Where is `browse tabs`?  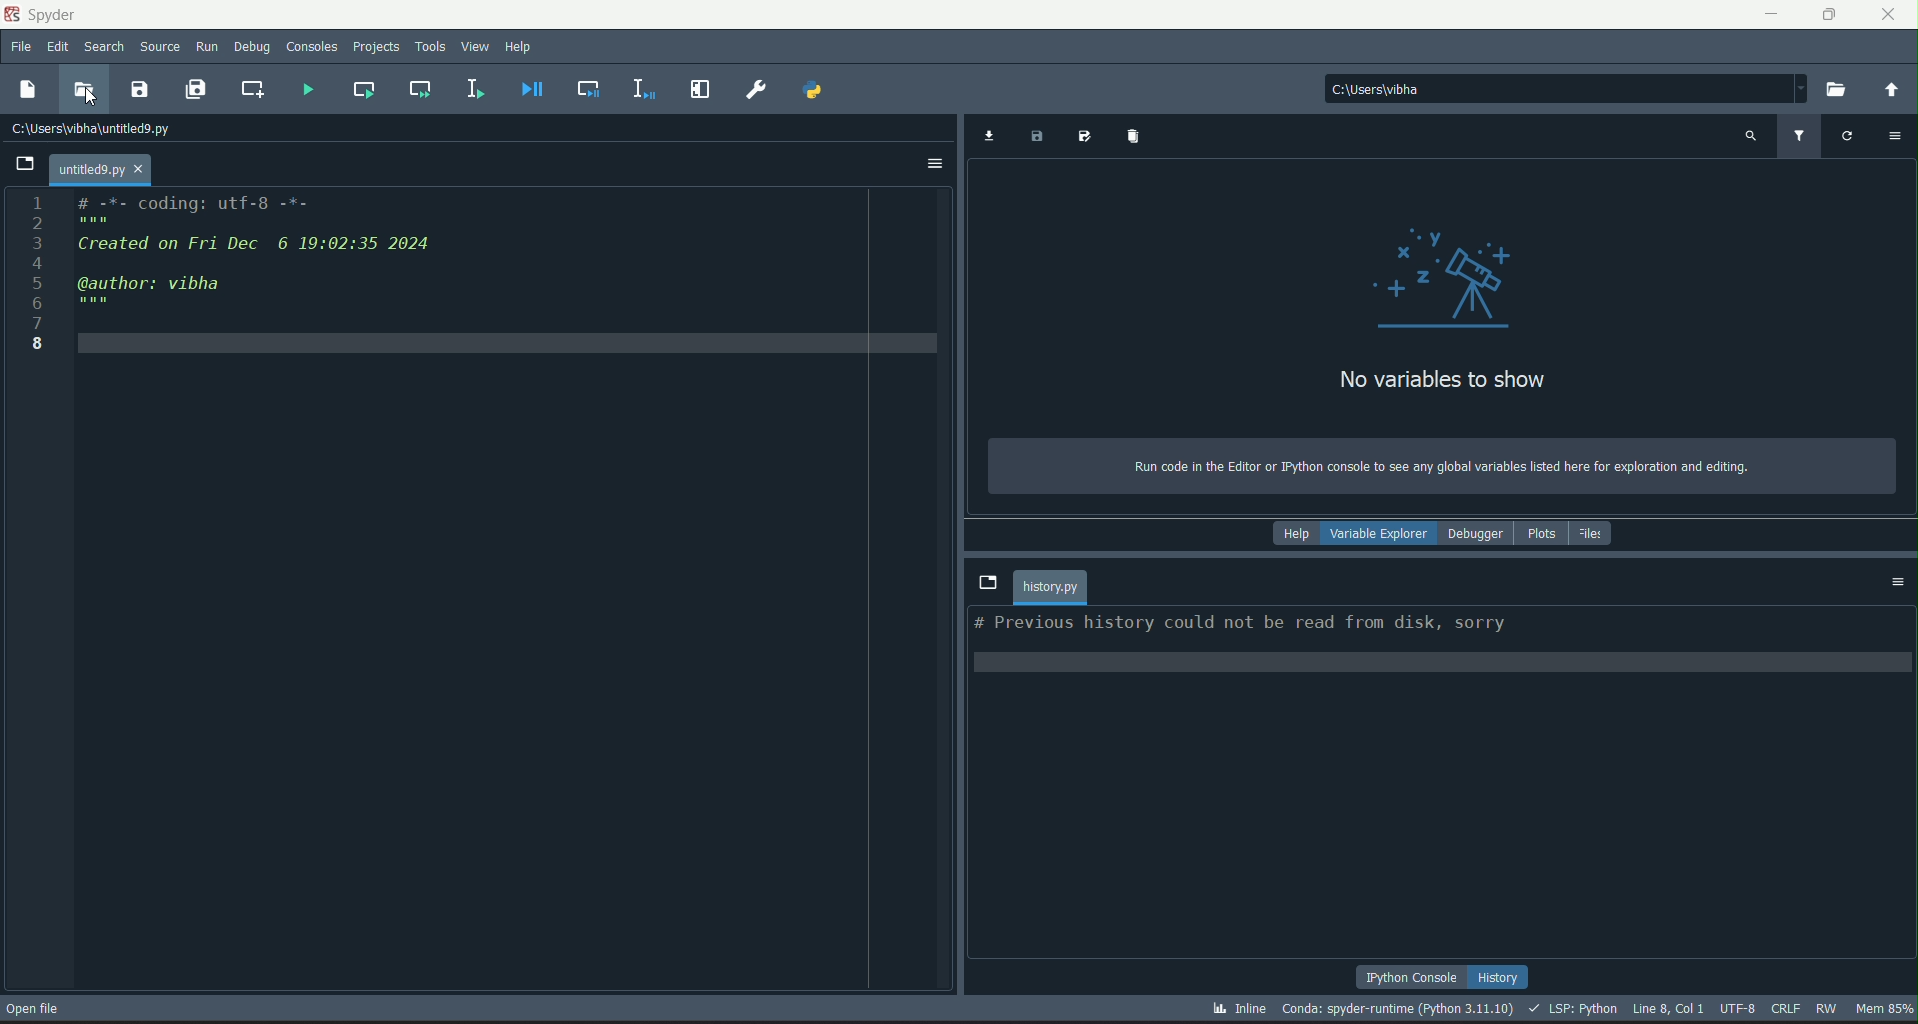
browse tabs is located at coordinates (987, 584).